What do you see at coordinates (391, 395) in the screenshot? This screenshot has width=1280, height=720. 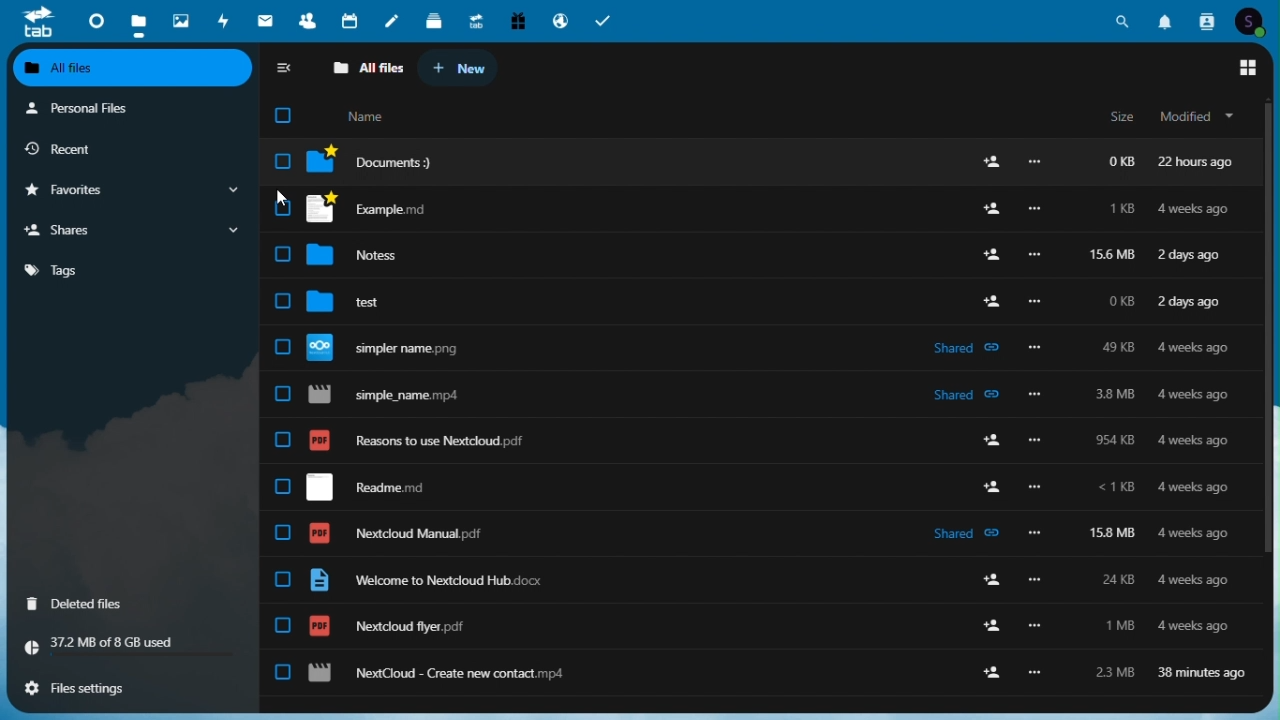 I see `simple_name.mp4` at bounding box center [391, 395].